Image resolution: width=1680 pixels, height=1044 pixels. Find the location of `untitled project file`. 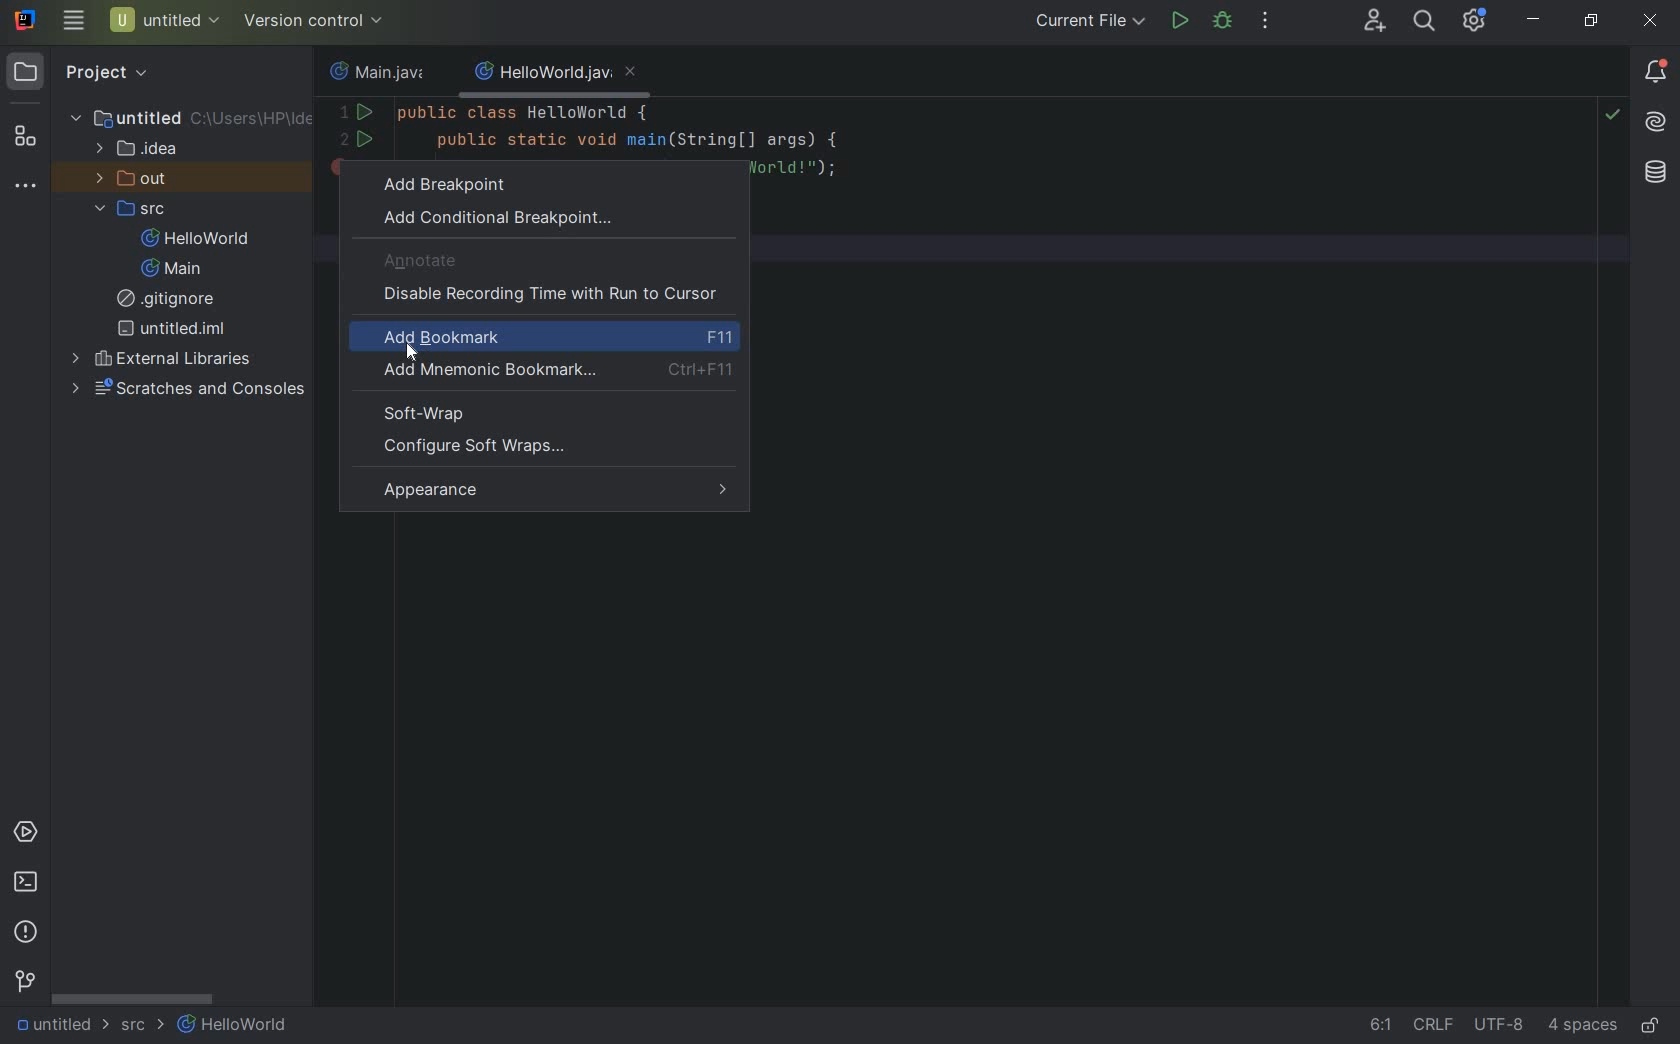

untitled project file is located at coordinates (164, 21).